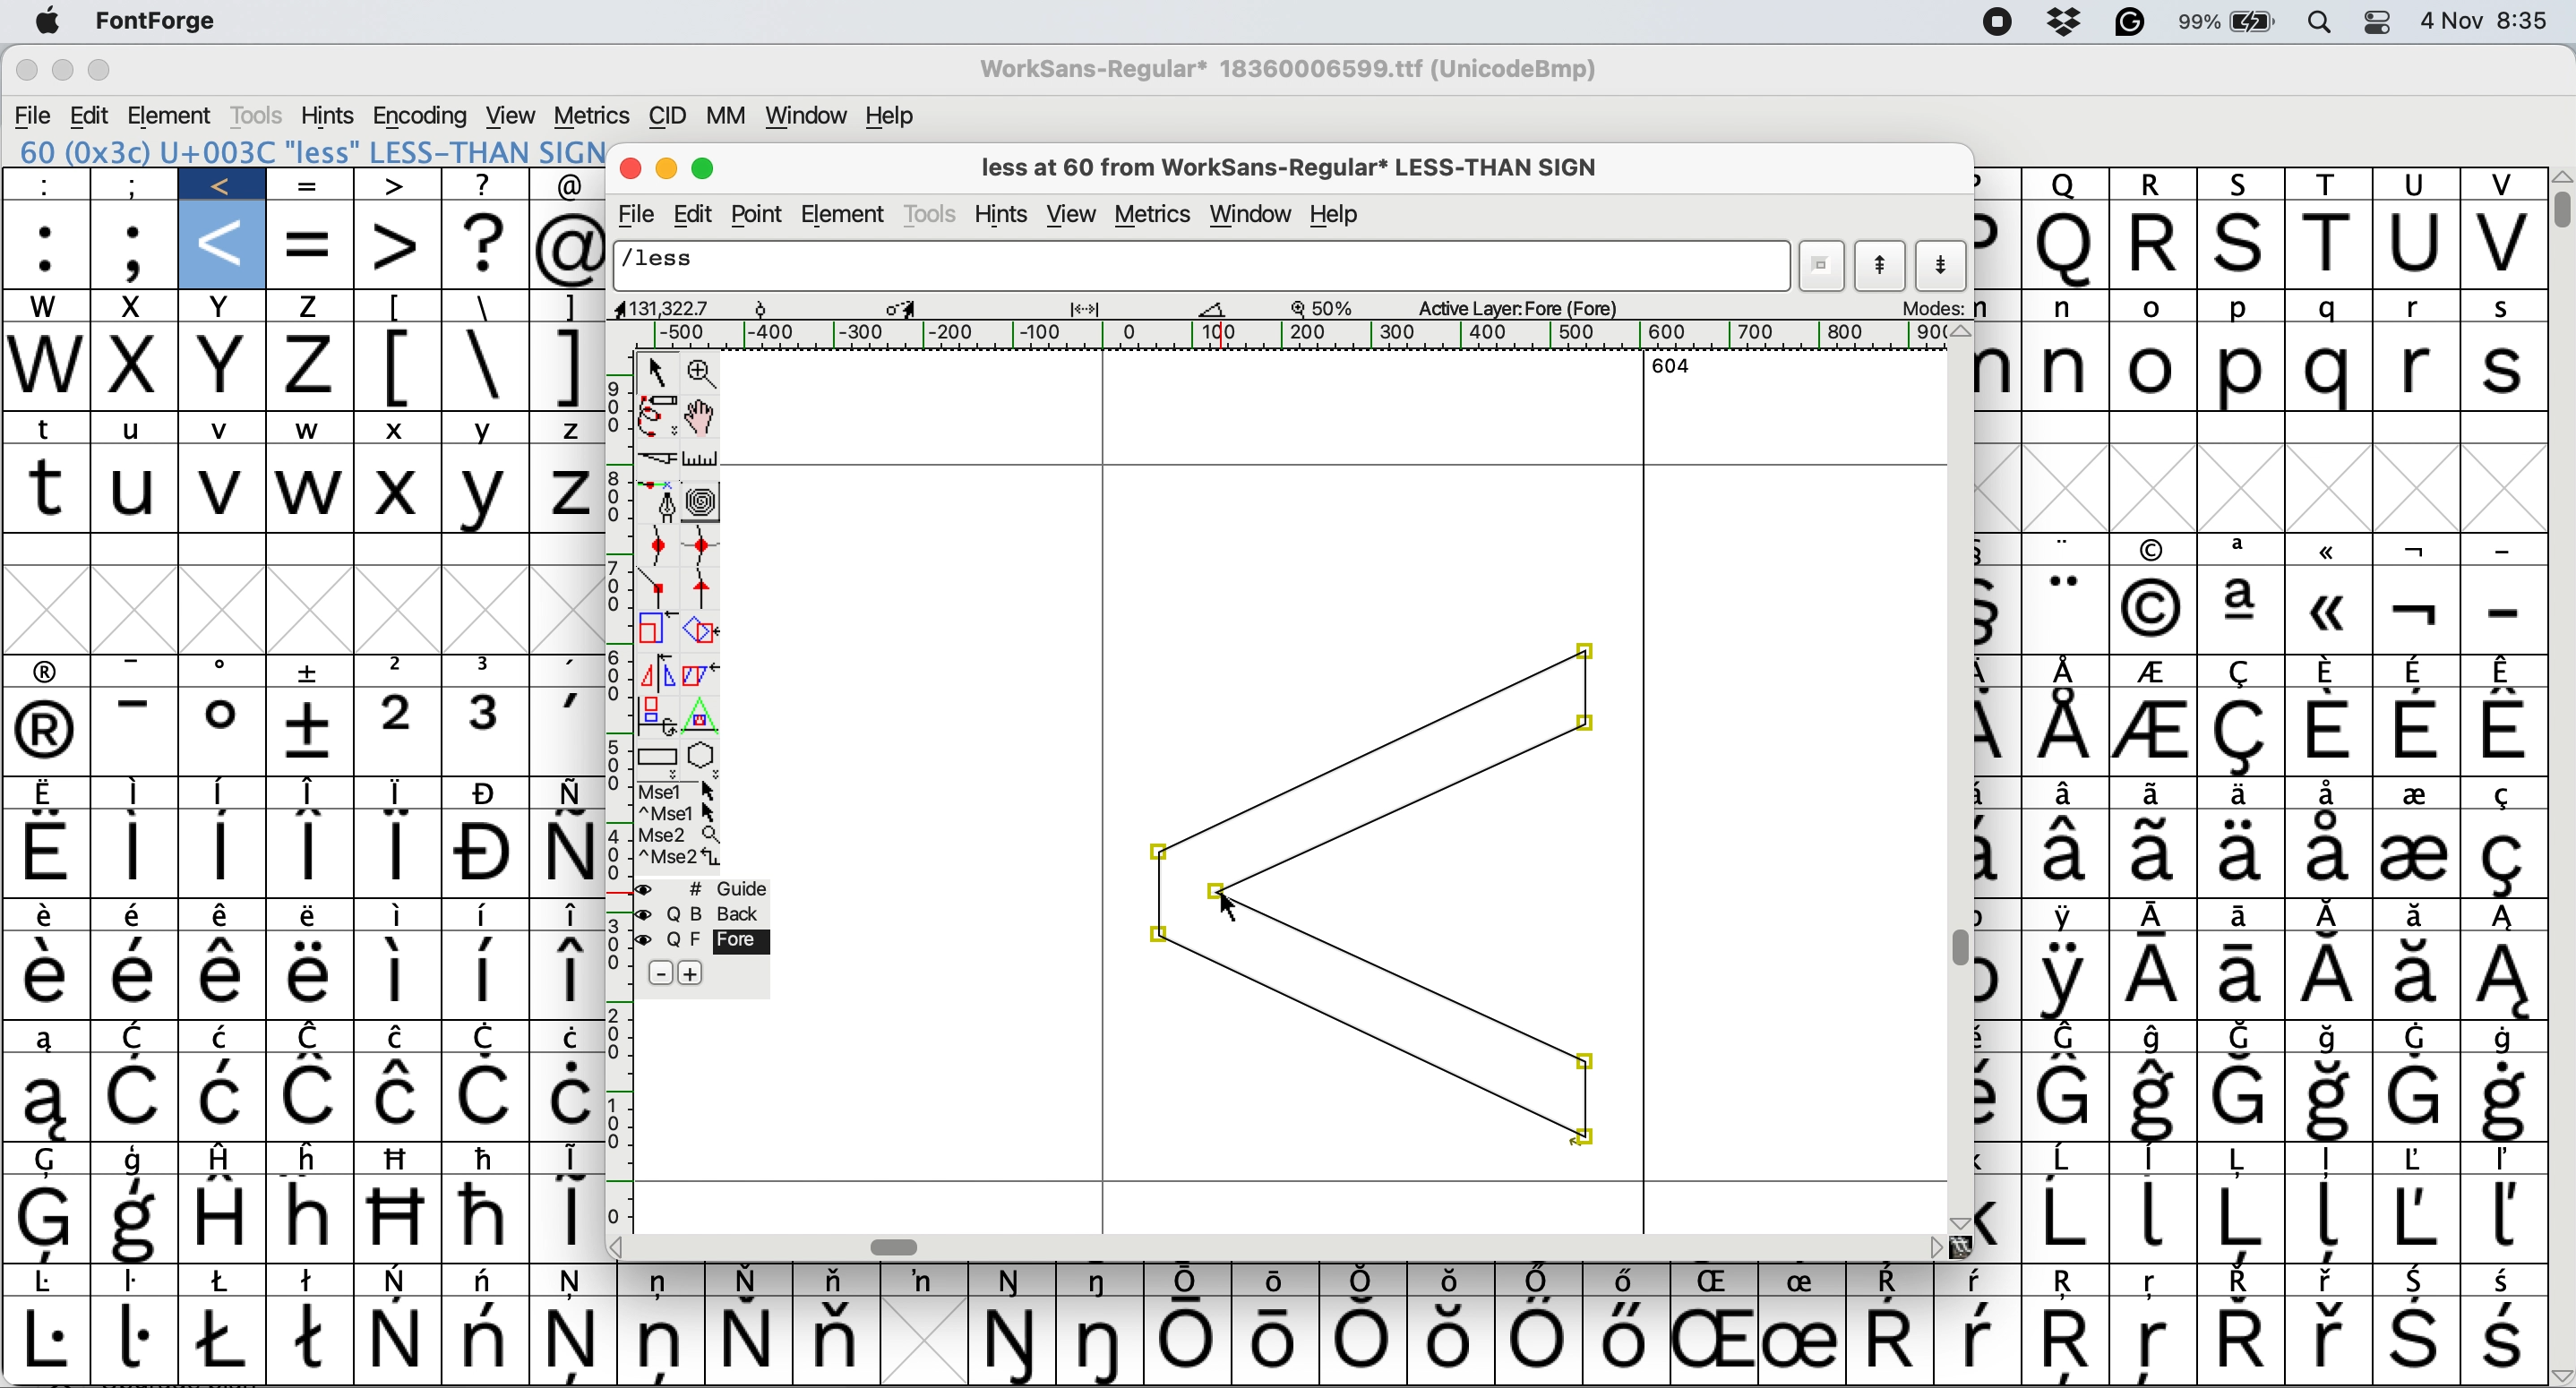 The image size is (2576, 1388). What do you see at coordinates (228, 1037) in the screenshot?
I see `Symbol` at bounding box center [228, 1037].